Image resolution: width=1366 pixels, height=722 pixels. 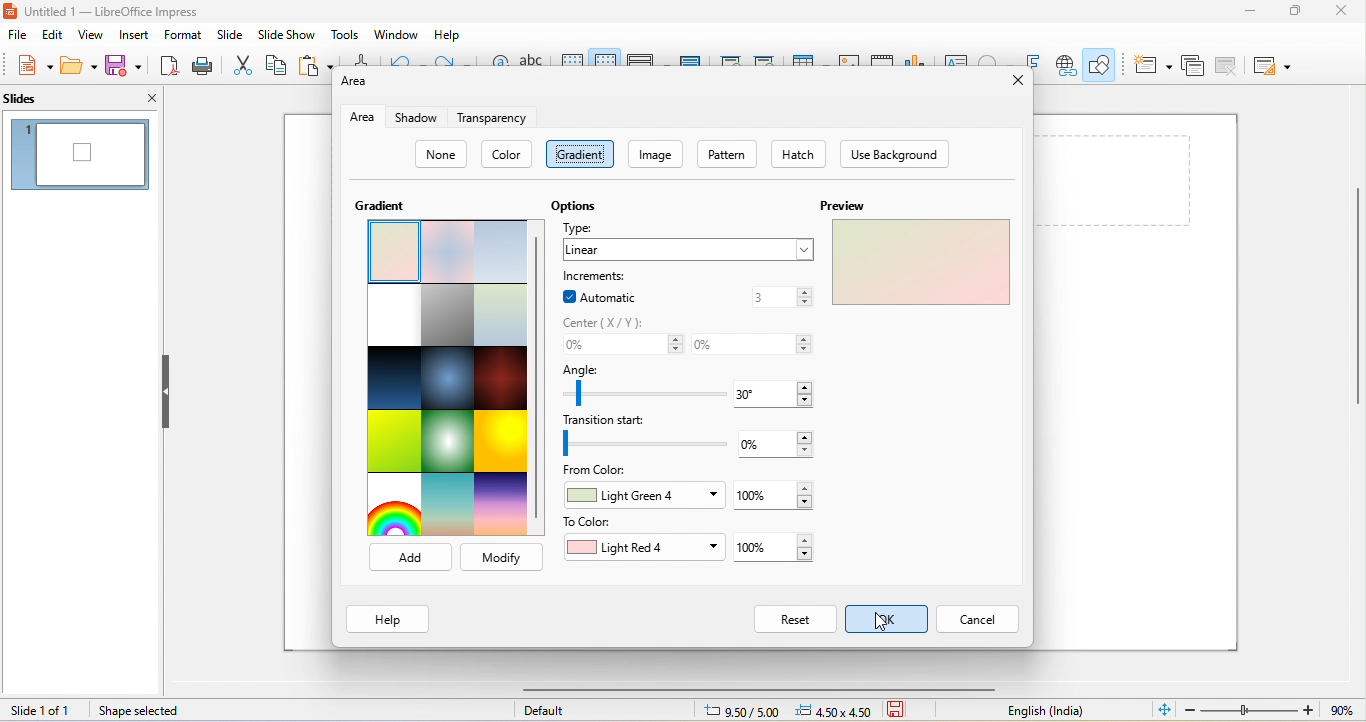 What do you see at coordinates (124, 64) in the screenshot?
I see `save` at bounding box center [124, 64].